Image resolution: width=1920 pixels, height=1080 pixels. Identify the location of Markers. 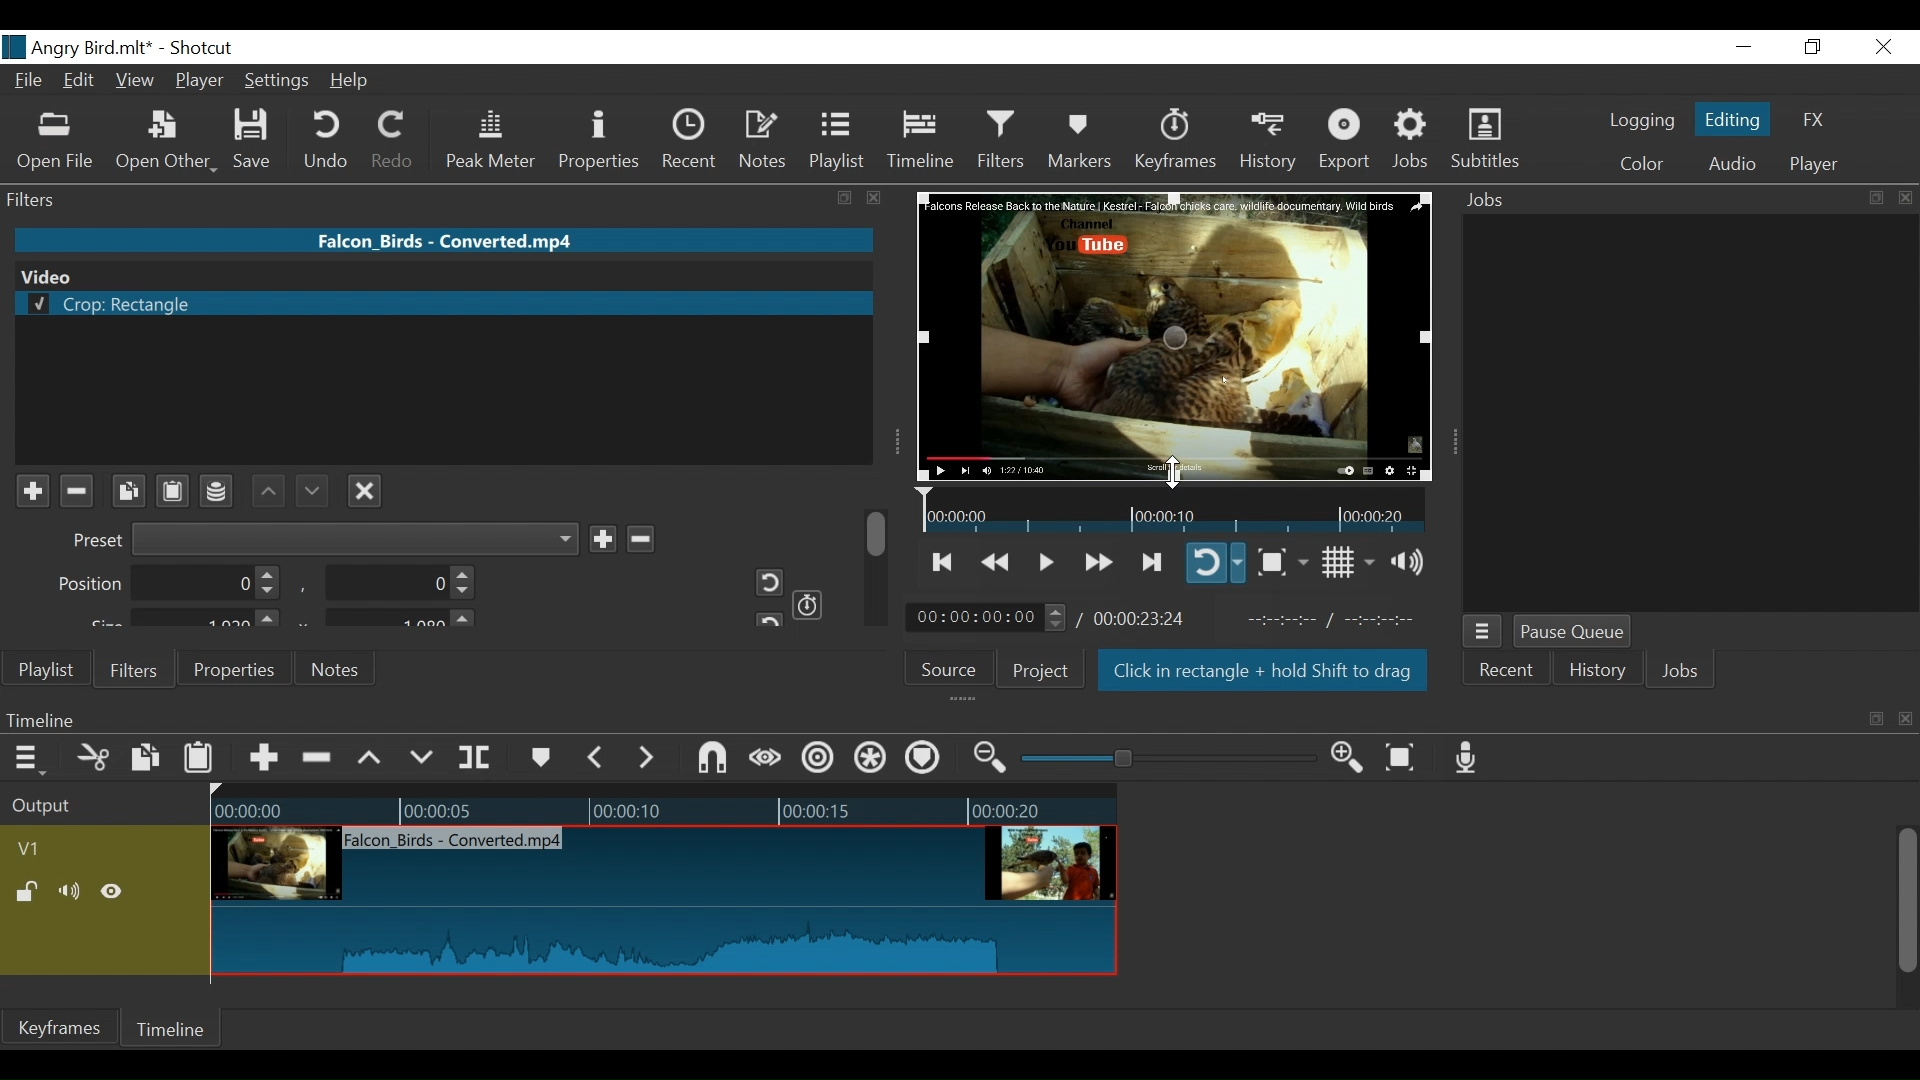
(1079, 140).